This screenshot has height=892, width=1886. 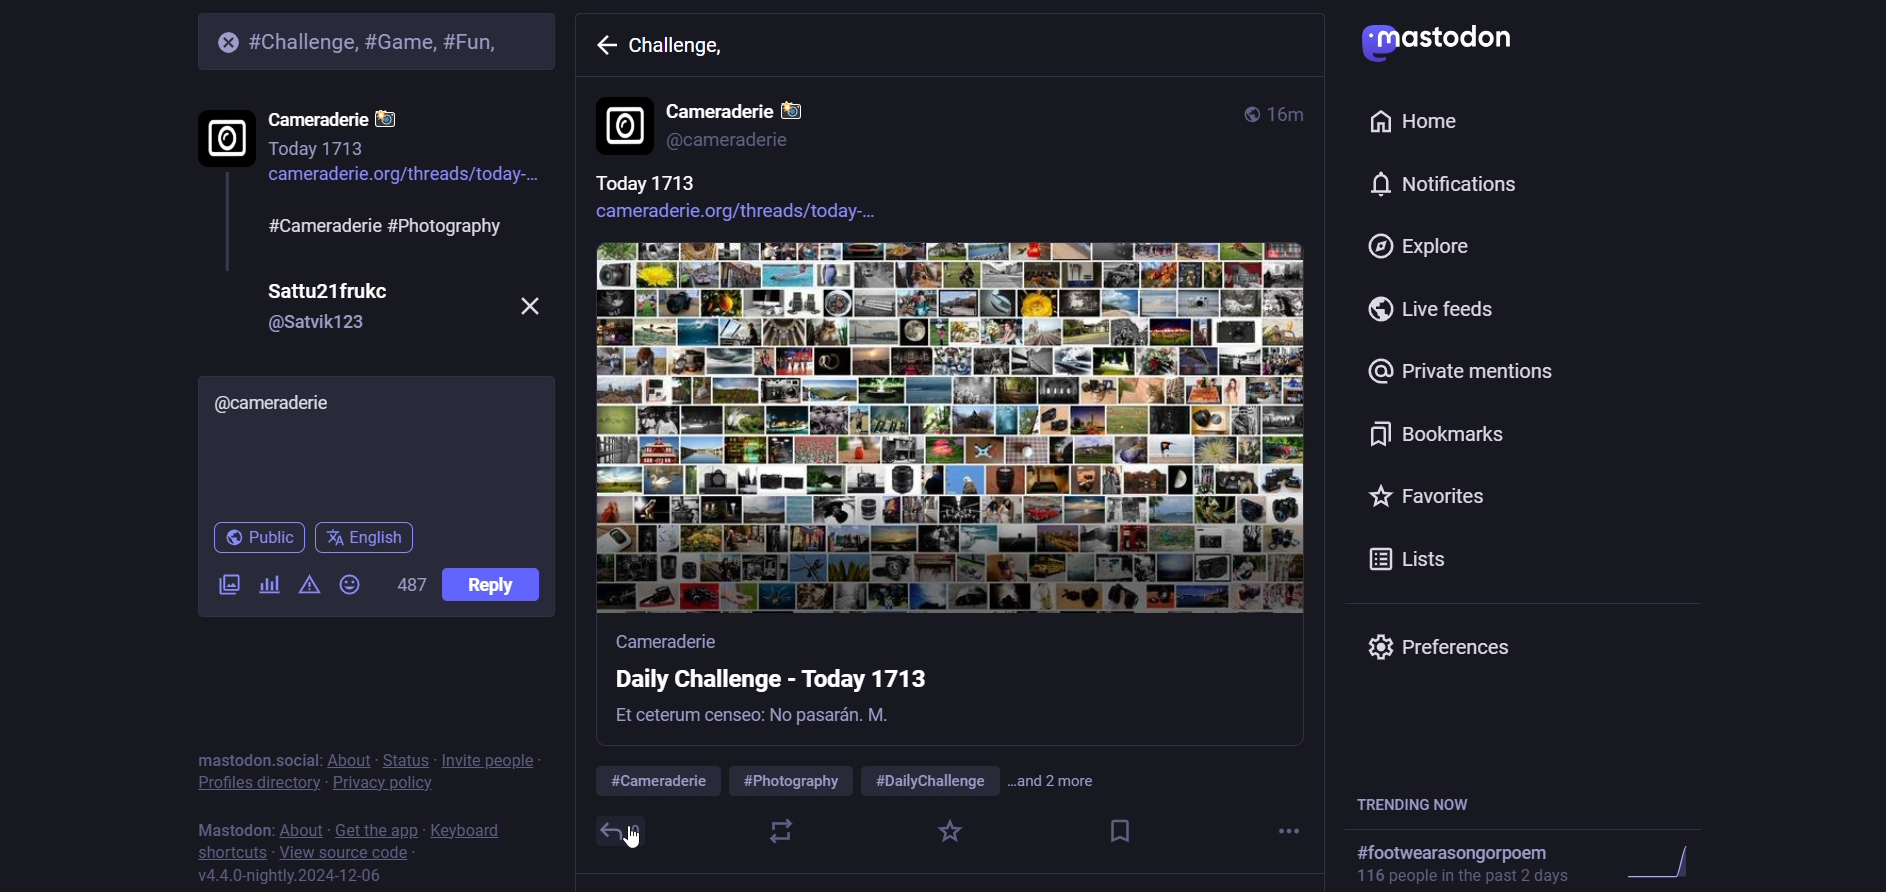 What do you see at coordinates (735, 147) in the screenshot?
I see `@cameraderie` at bounding box center [735, 147].